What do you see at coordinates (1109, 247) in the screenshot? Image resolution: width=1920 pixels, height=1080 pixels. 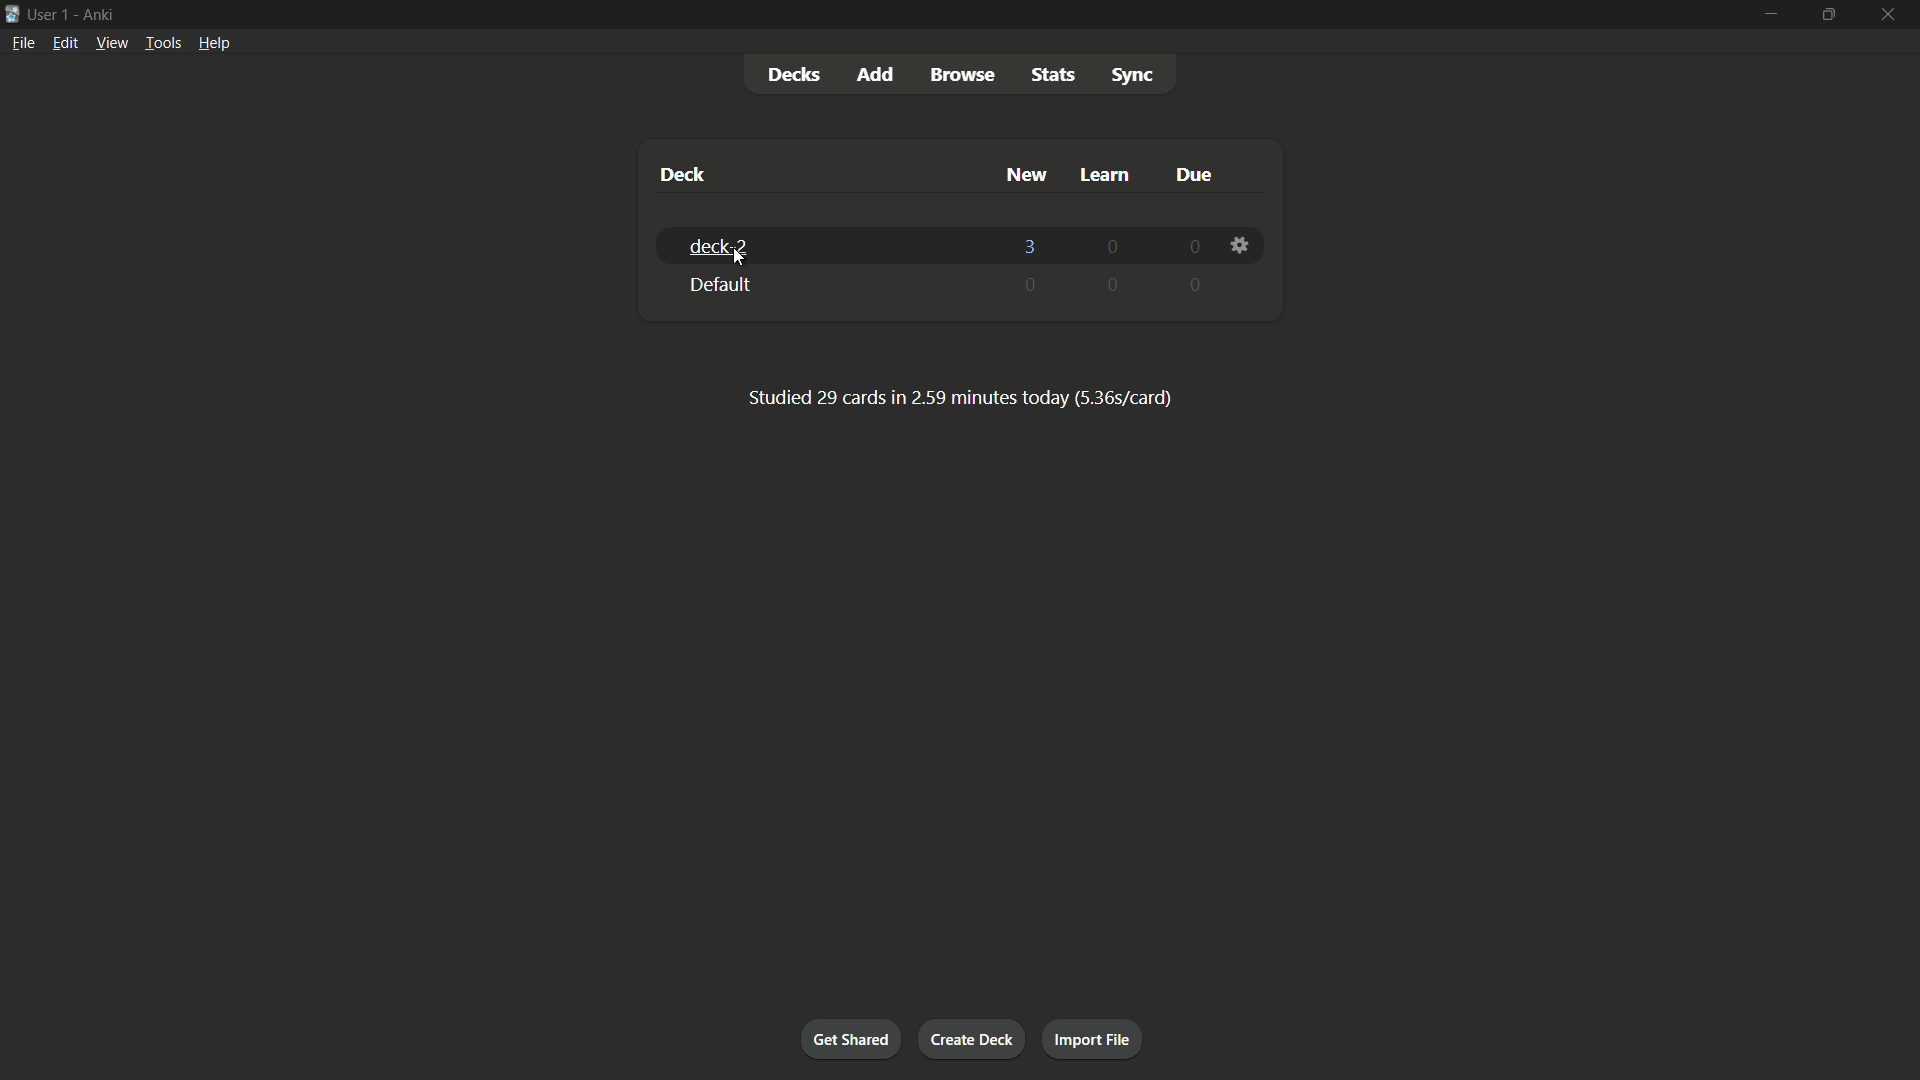 I see `0` at bounding box center [1109, 247].